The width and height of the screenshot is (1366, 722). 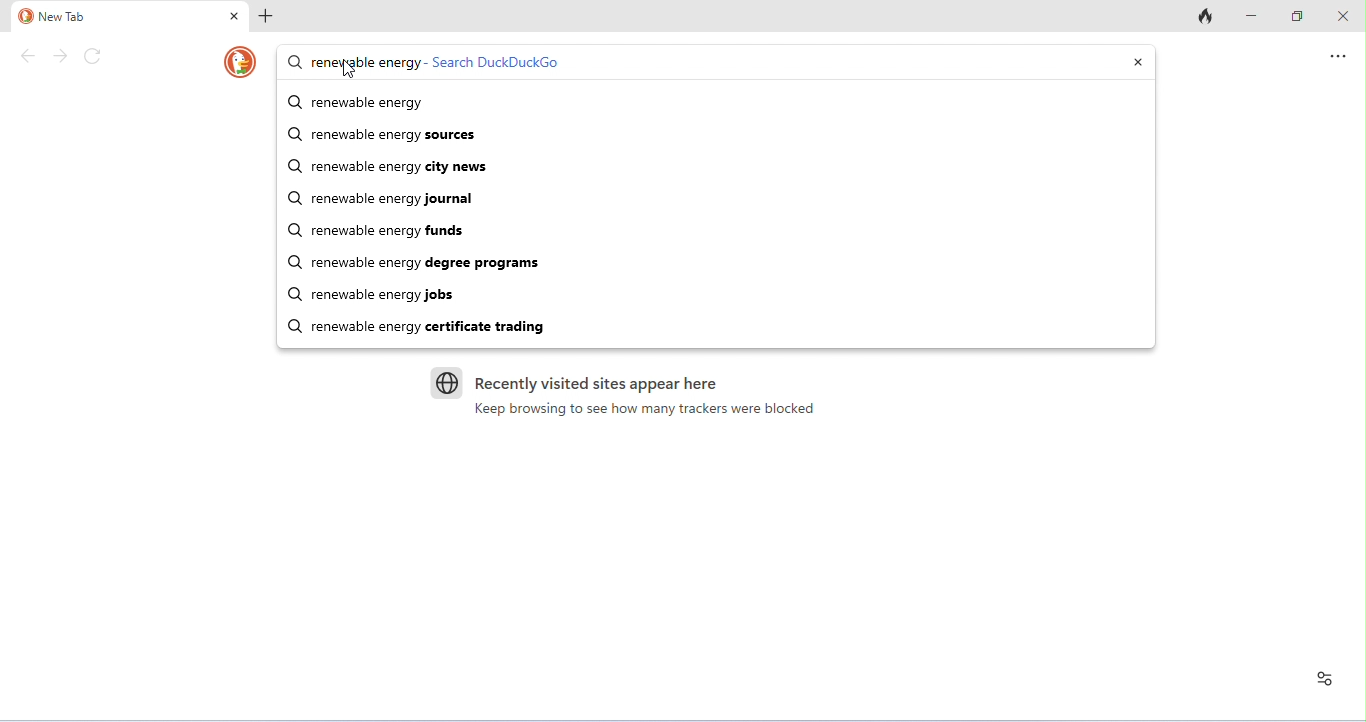 What do you see at coordinates (294, 132) in the screenshot?
I see `search icon` at bounding box center [294, 132].